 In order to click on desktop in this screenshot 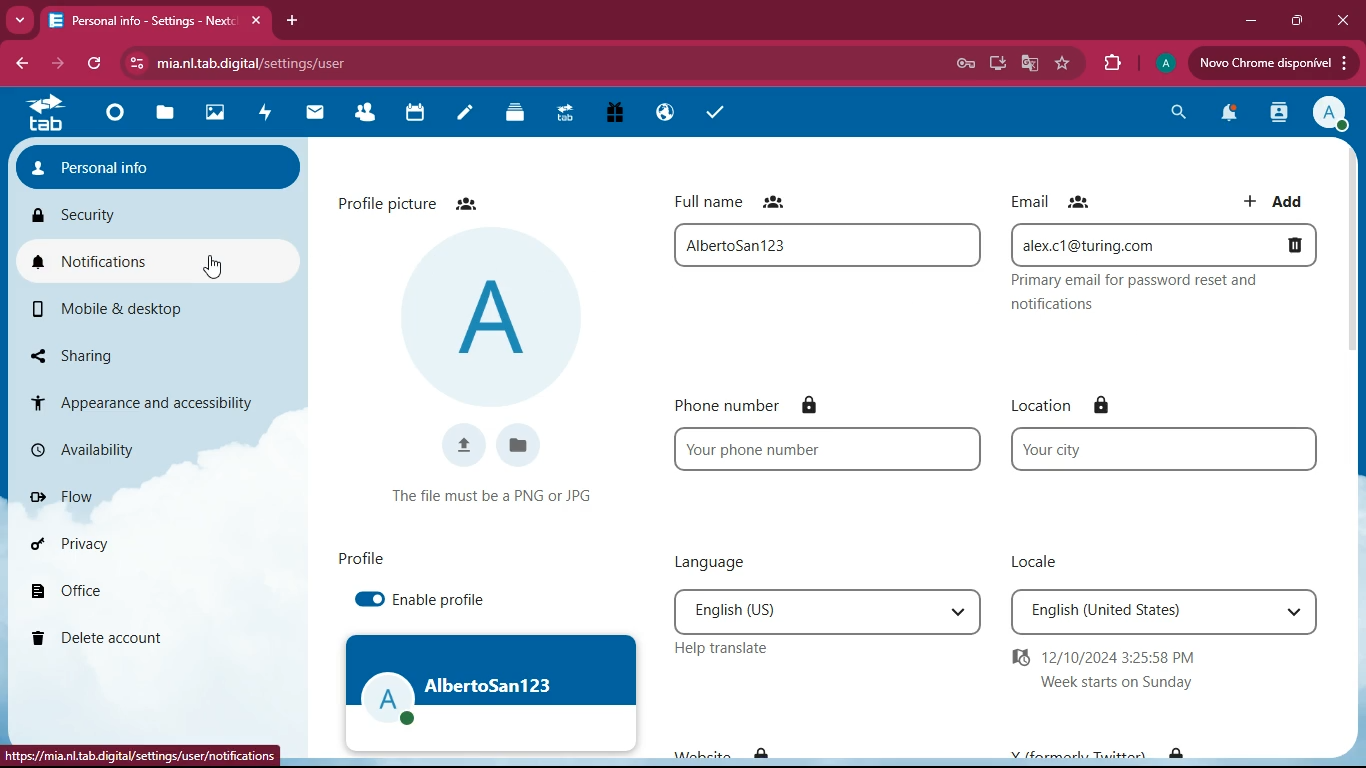, I will do `click(992, 64)`.